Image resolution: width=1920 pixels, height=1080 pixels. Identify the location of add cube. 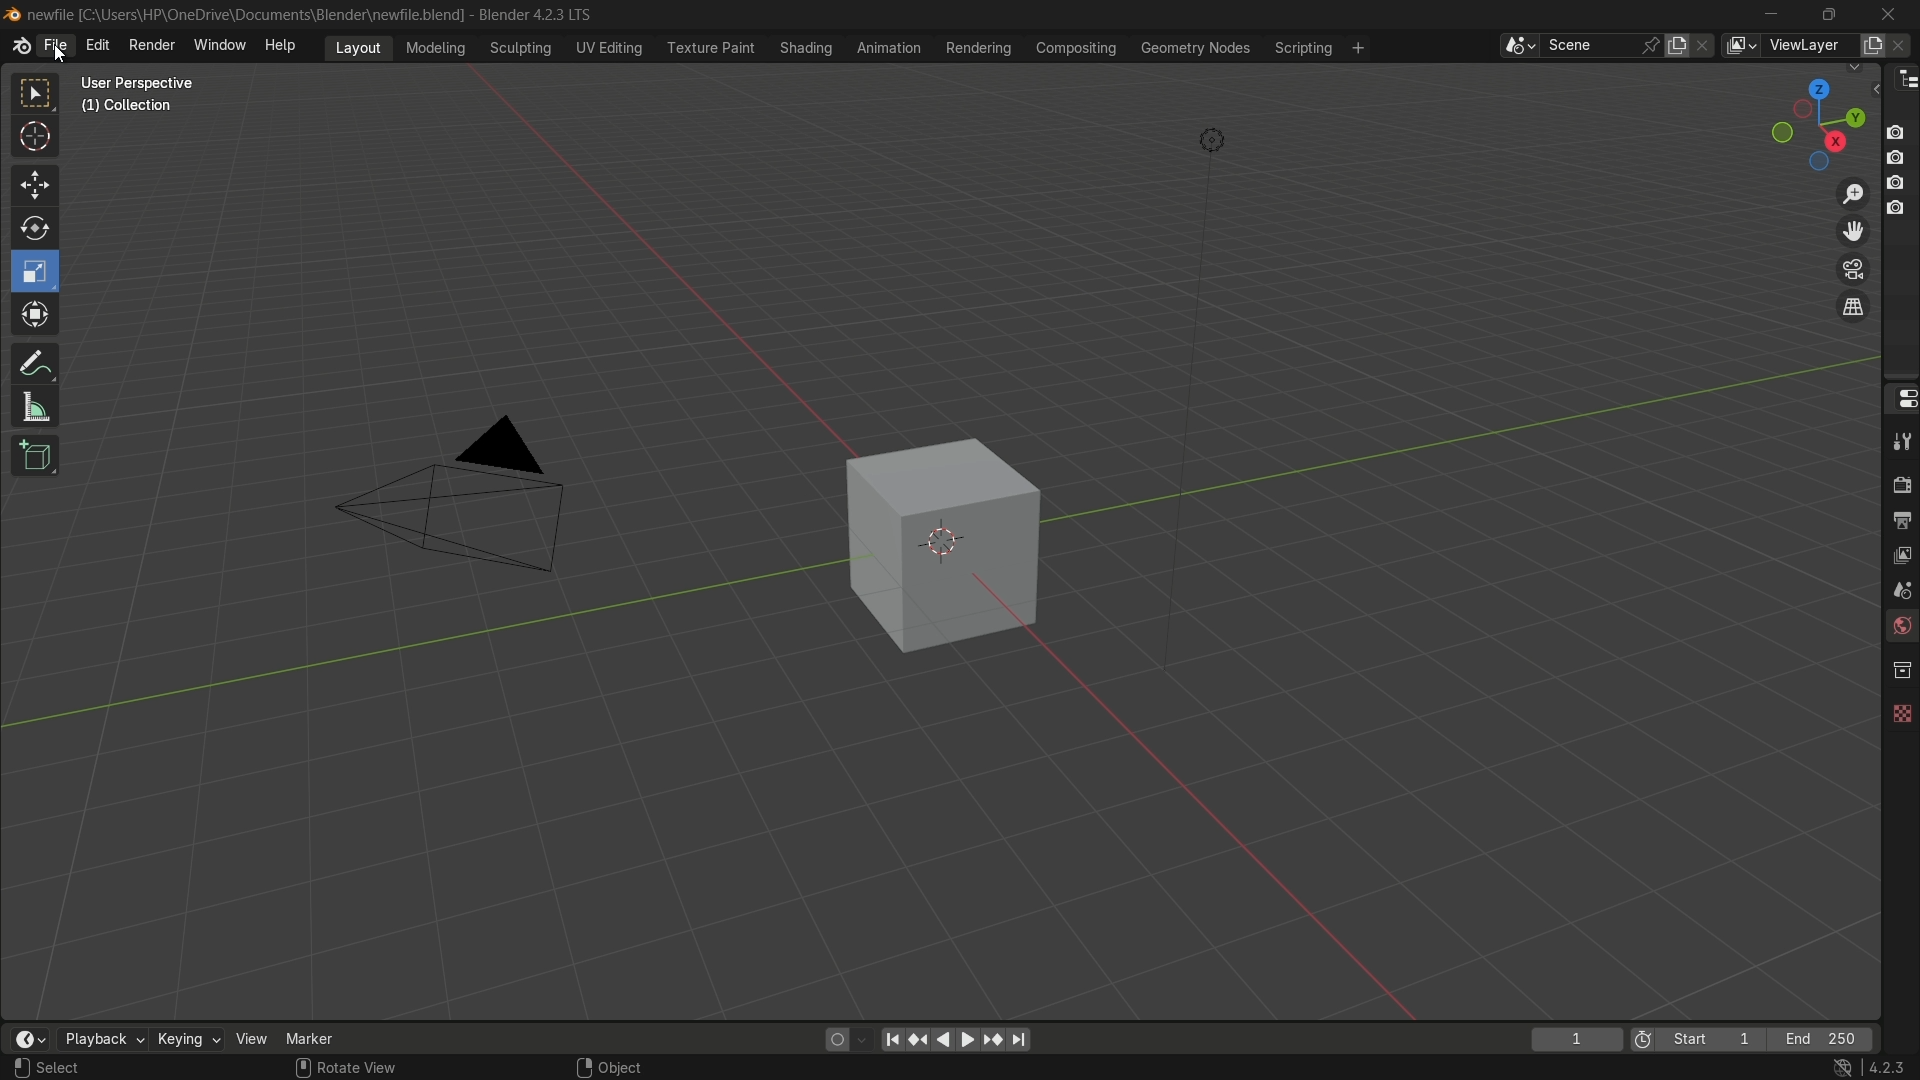
(32, 457).